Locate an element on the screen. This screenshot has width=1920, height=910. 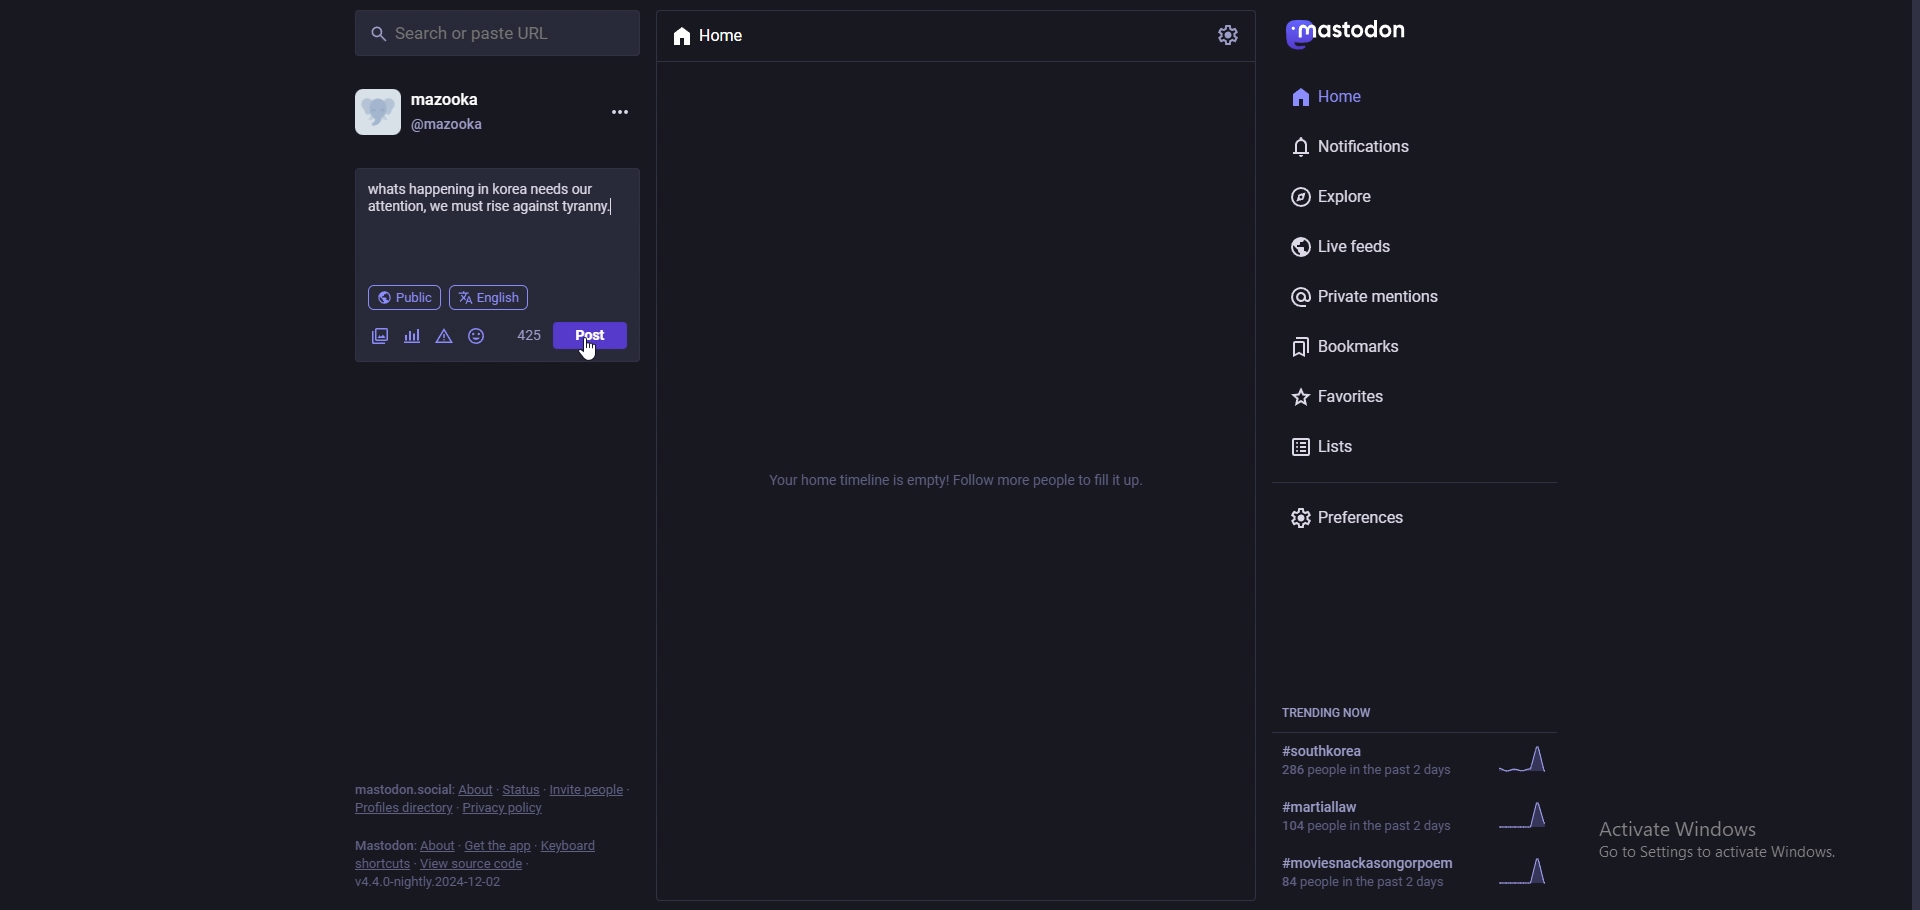
post is located at coordinates (591, 335).